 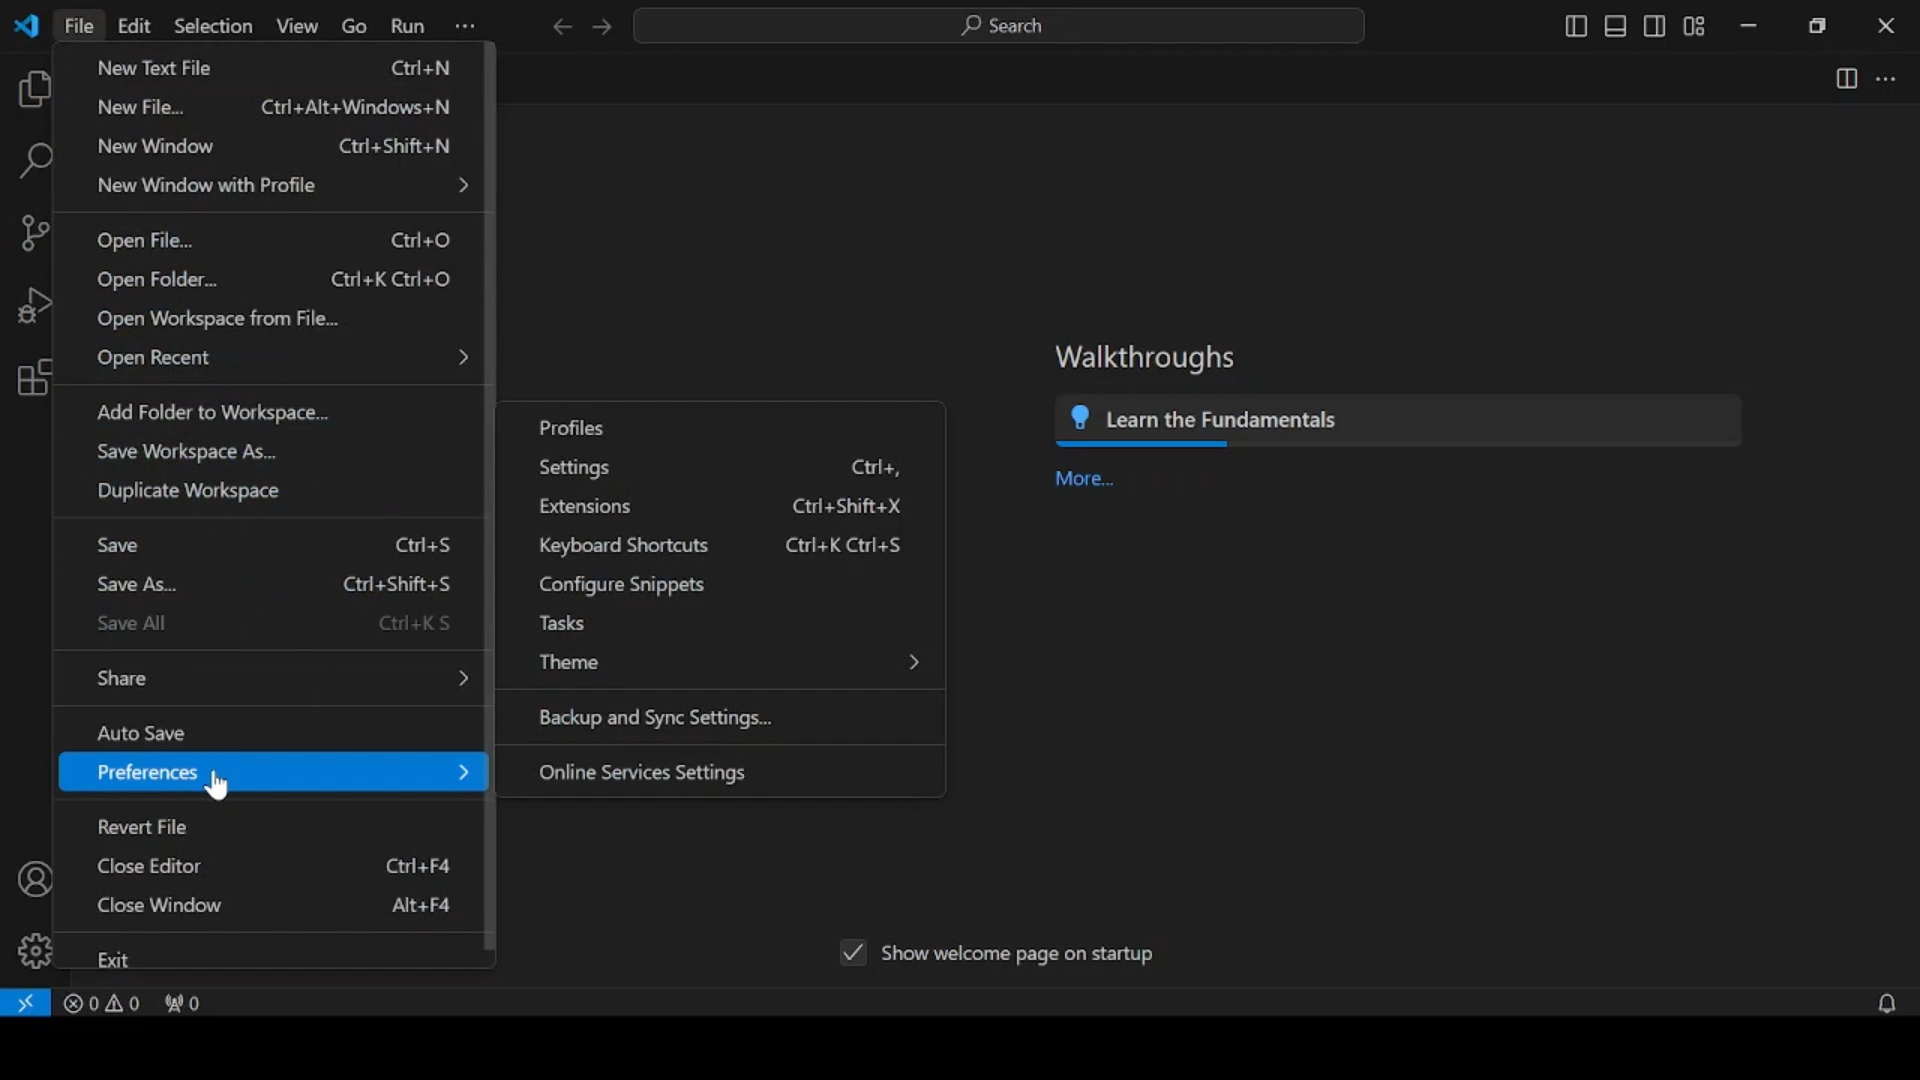 What do you see at coordinates (656, 719) in the screenshot?
I see `backup and sync settings` at bounding box center [656, 719].